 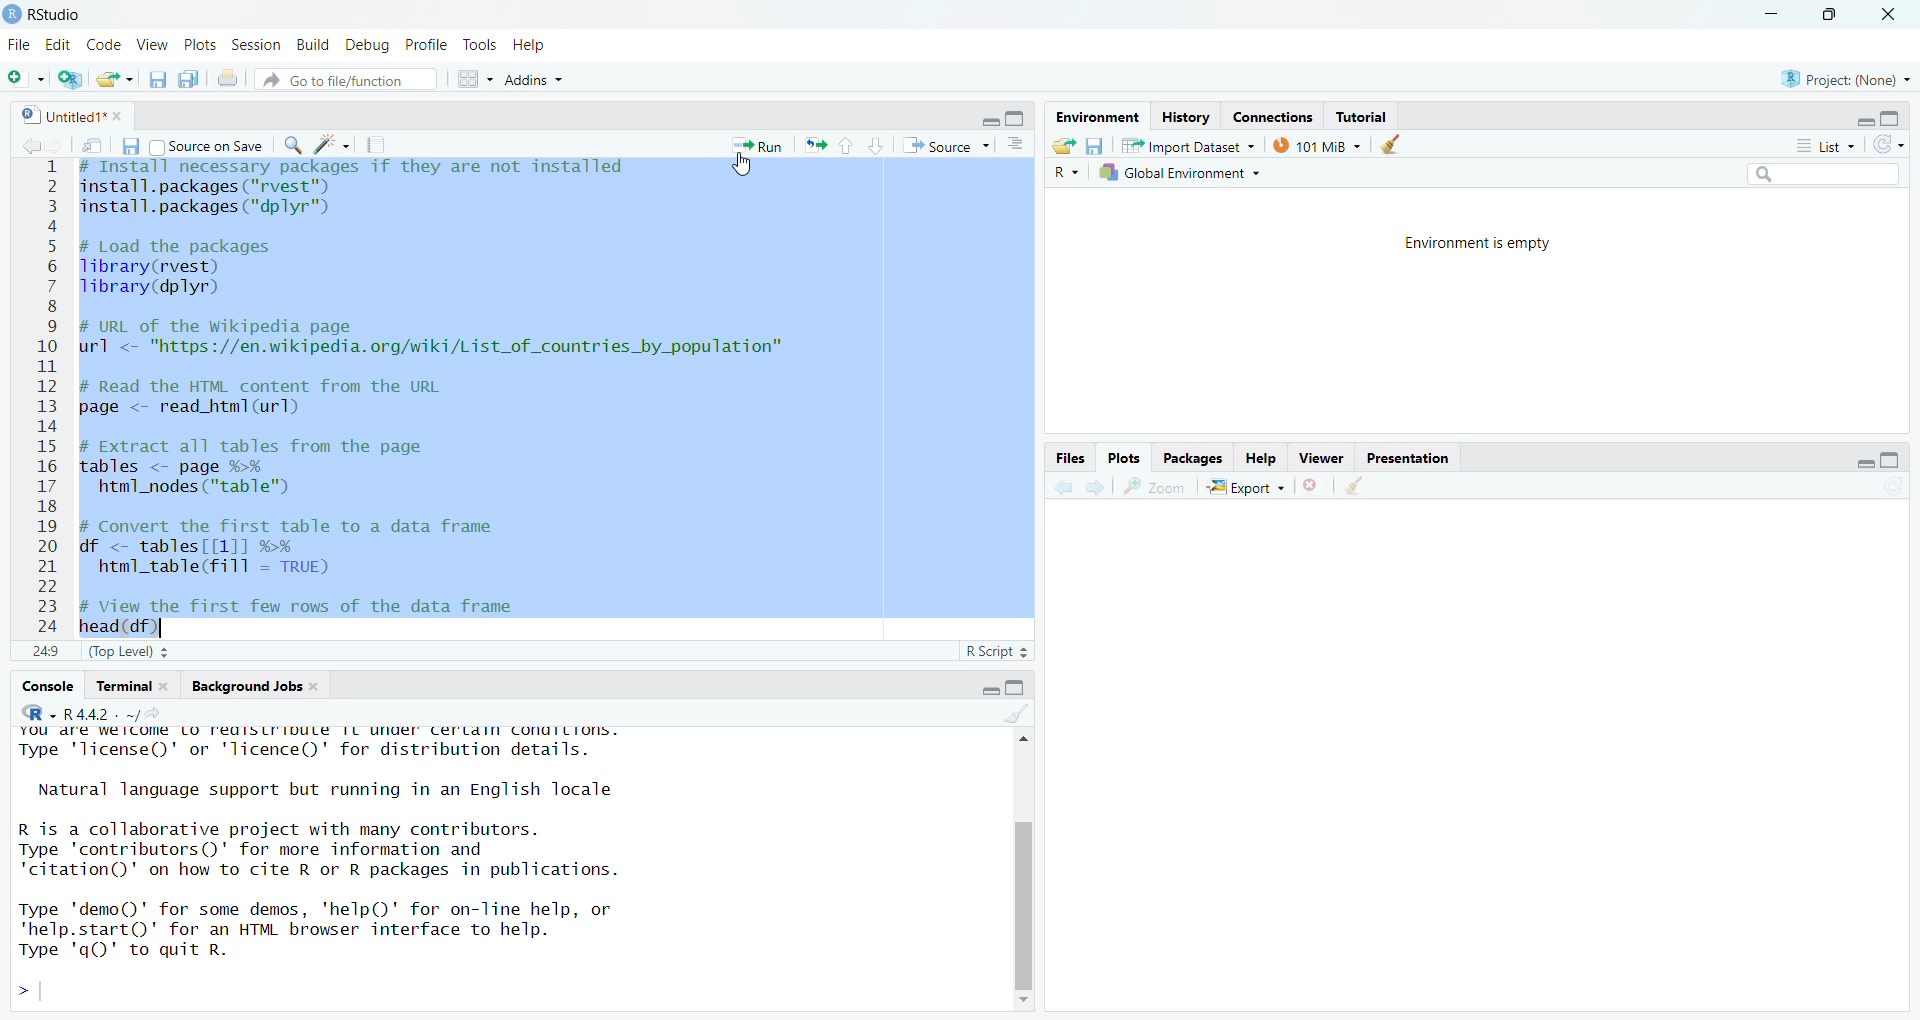 What do you see at coordinates (1887, 15) in the screenshot?
I see `close` at bounding box center [1887, 15].